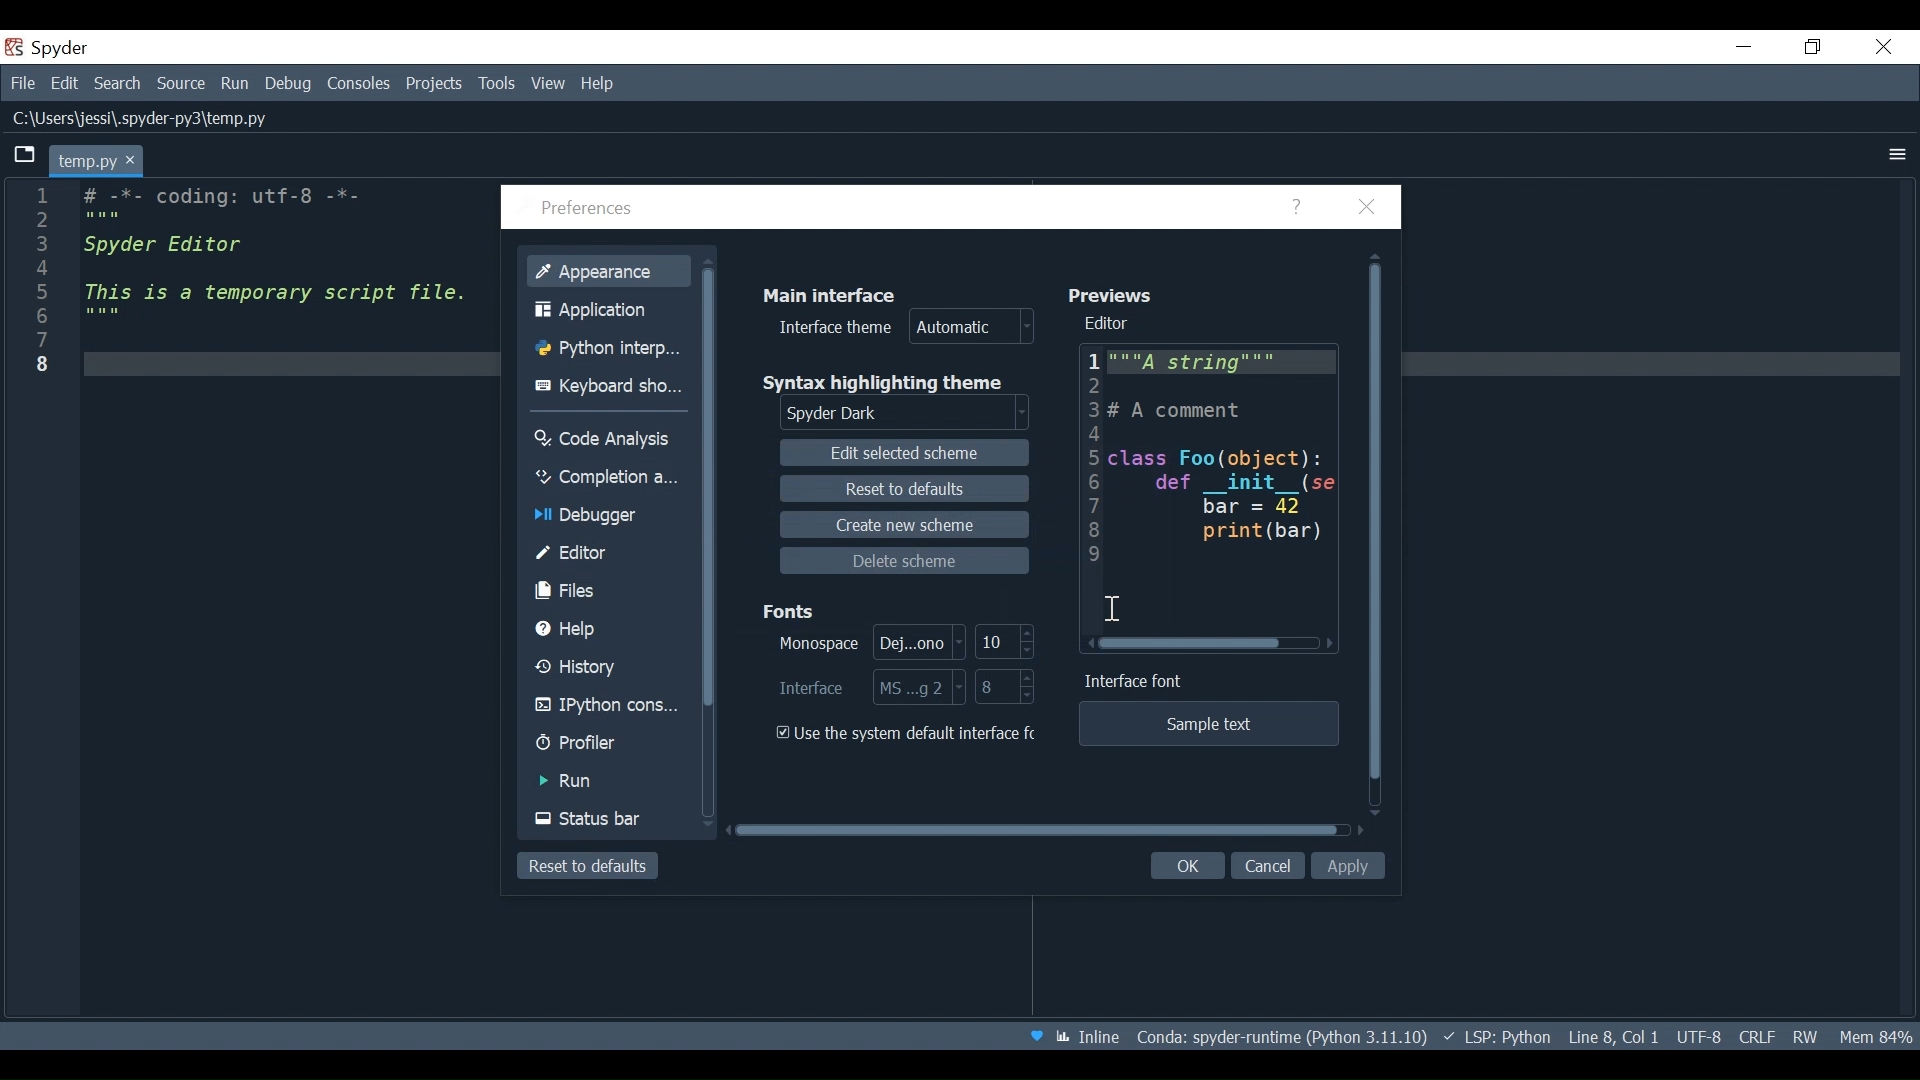 Image resolution: width=1920 pixels, height=1080 pixels. What do you see at coordinates (1299, 208) in the screenshot?
I see `Help` at bounding box center [1299, 208].